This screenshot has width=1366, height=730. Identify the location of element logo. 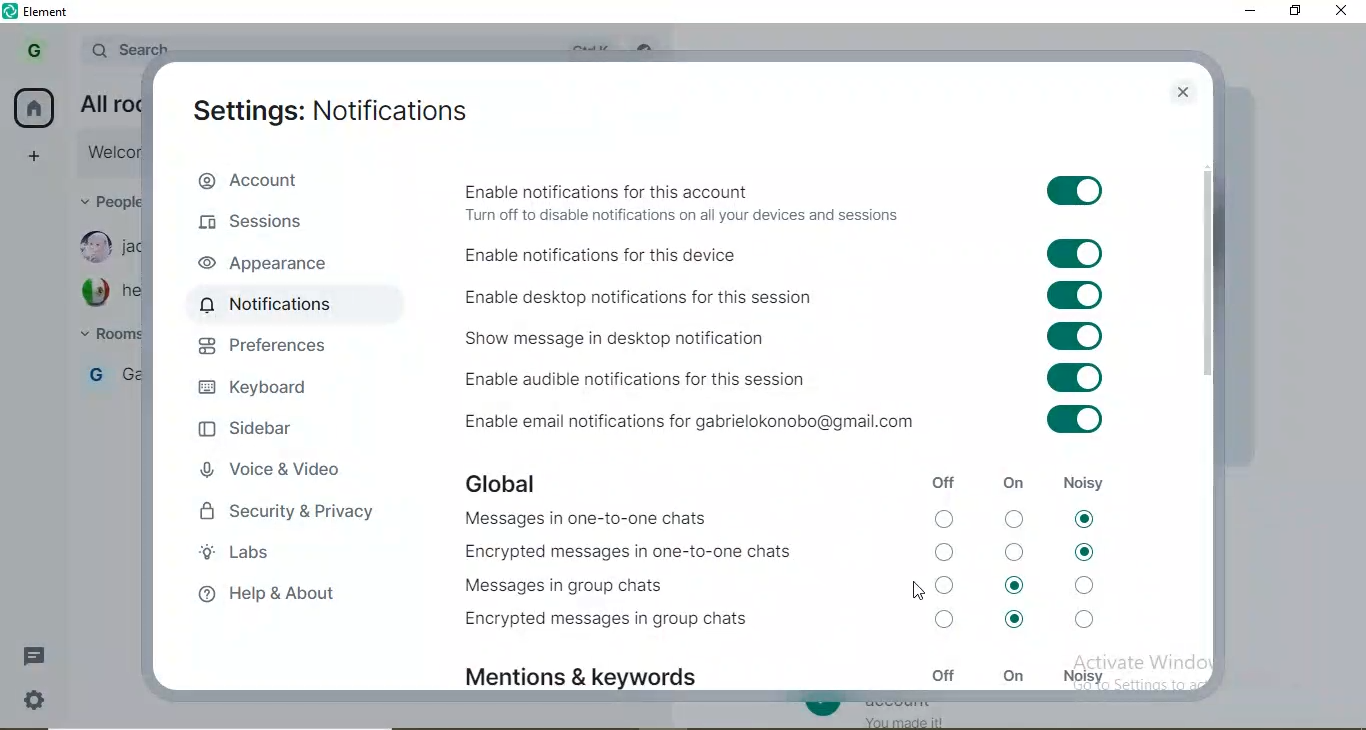
(11, 12).